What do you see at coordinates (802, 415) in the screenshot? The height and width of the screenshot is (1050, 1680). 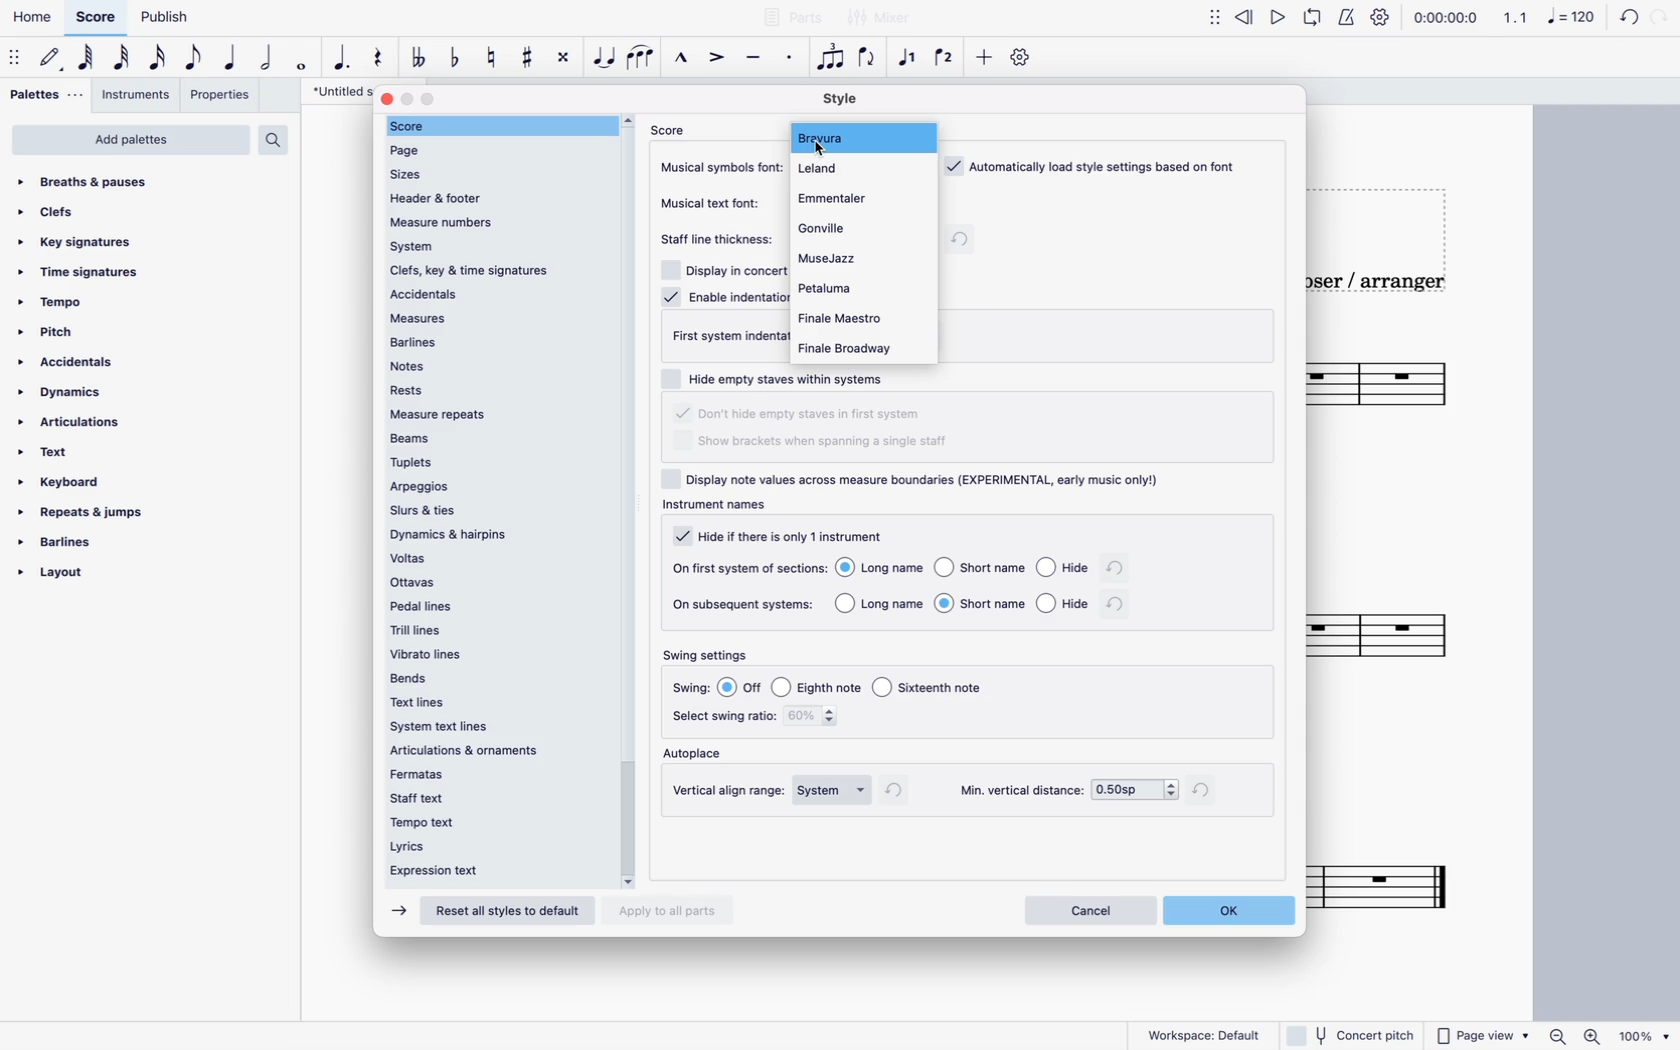 I see `hide empty staves` at bounding box center [802, 415].